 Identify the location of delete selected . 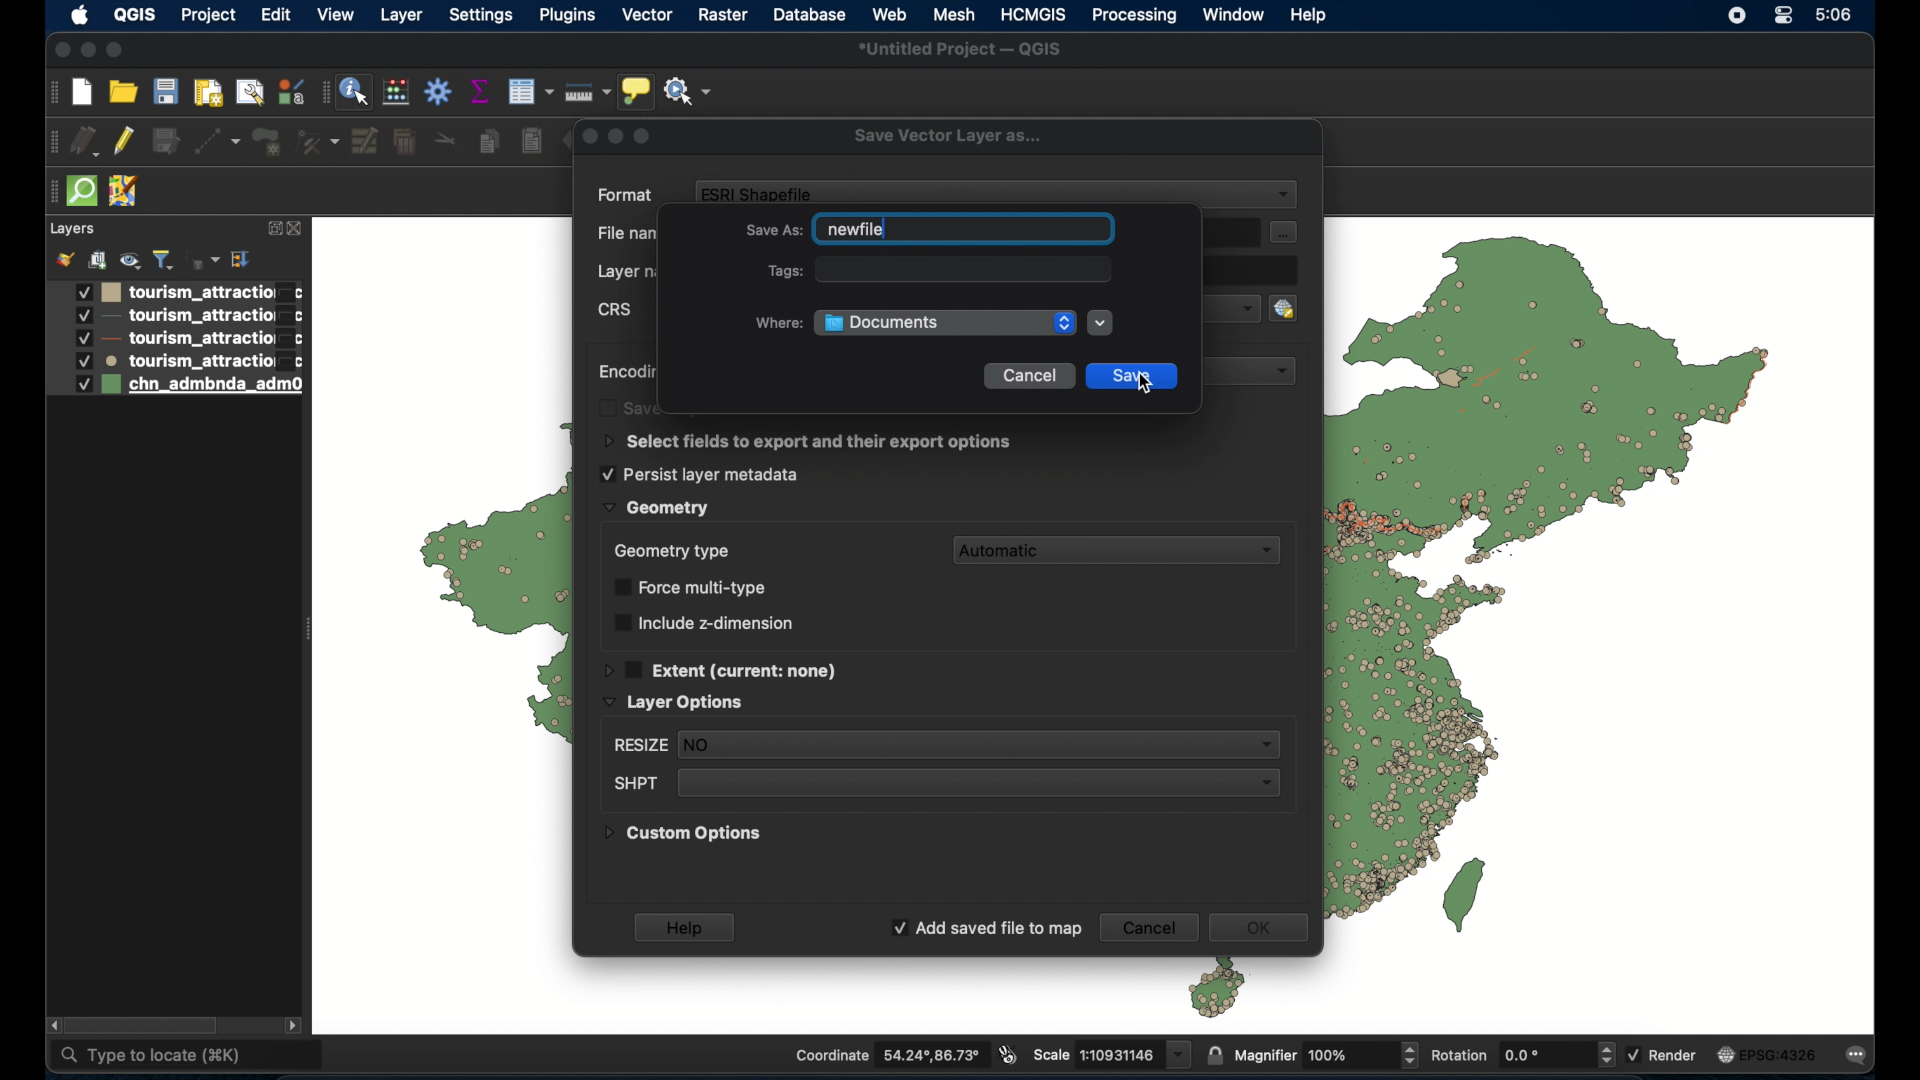
(404, 142).